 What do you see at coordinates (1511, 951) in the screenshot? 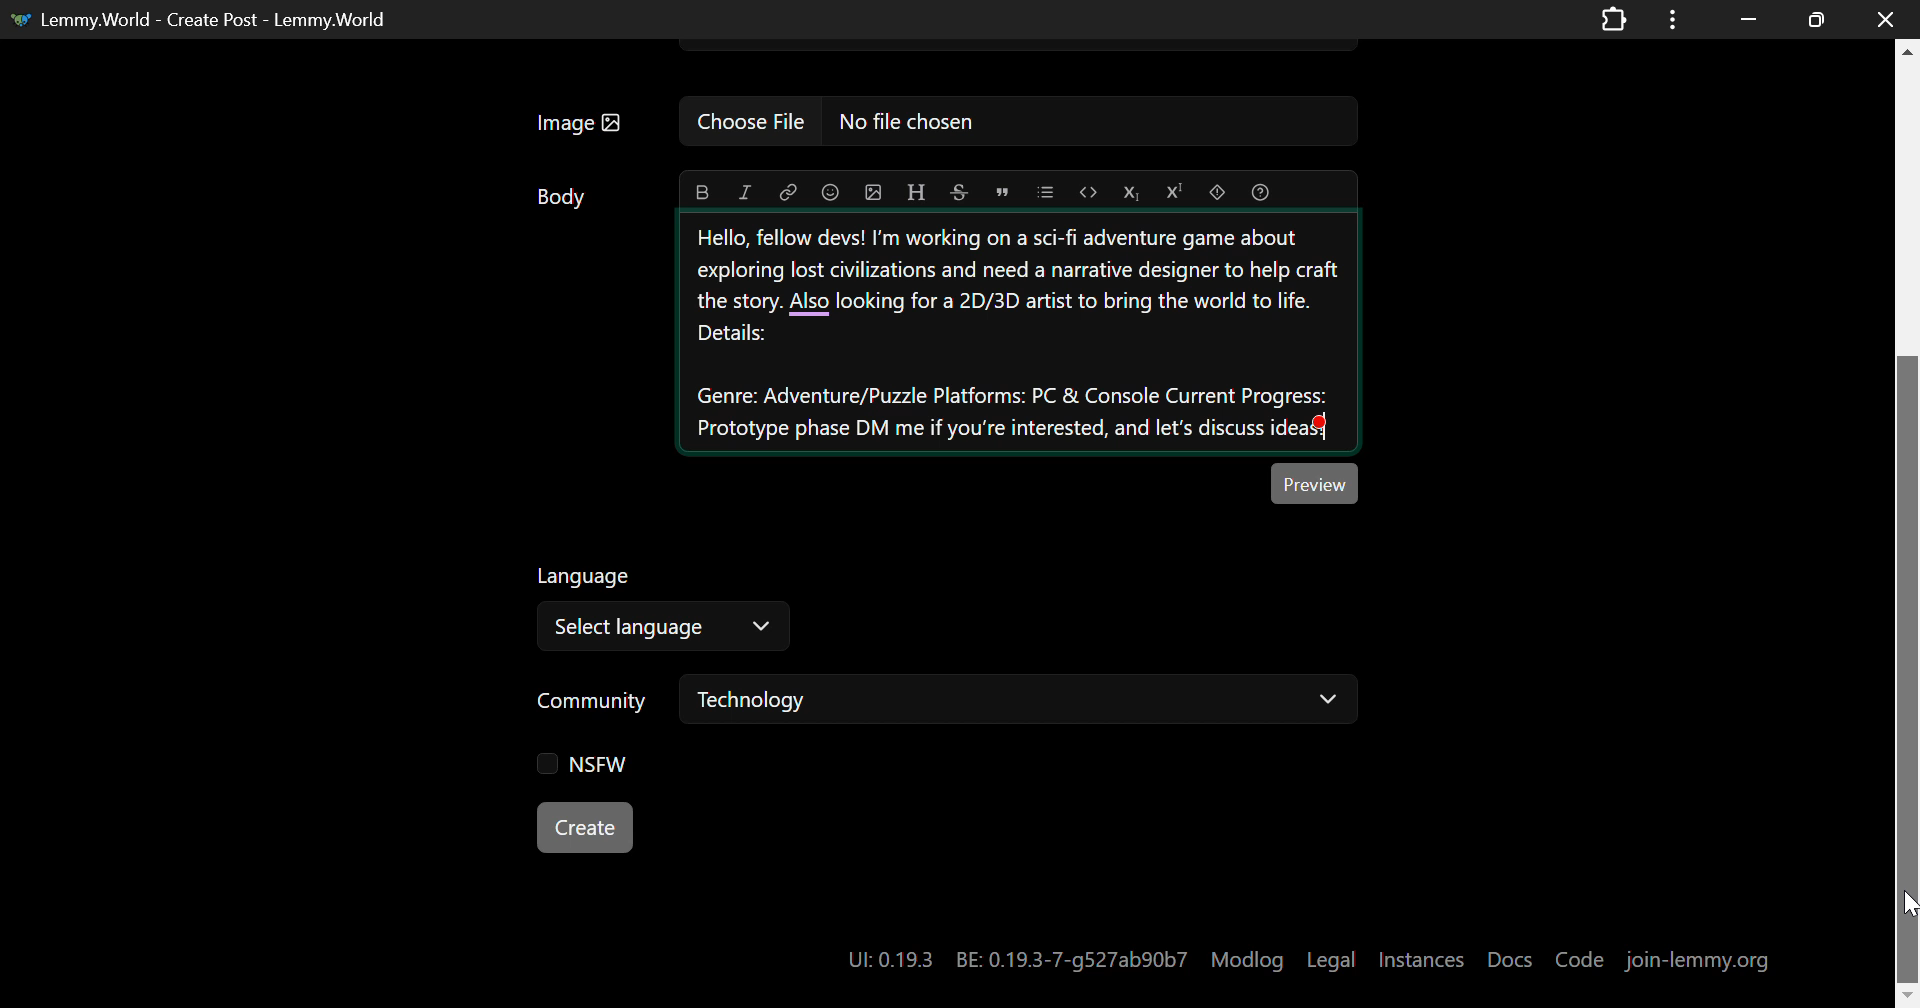
I see `Docs` at bounding box center [1511, 951].